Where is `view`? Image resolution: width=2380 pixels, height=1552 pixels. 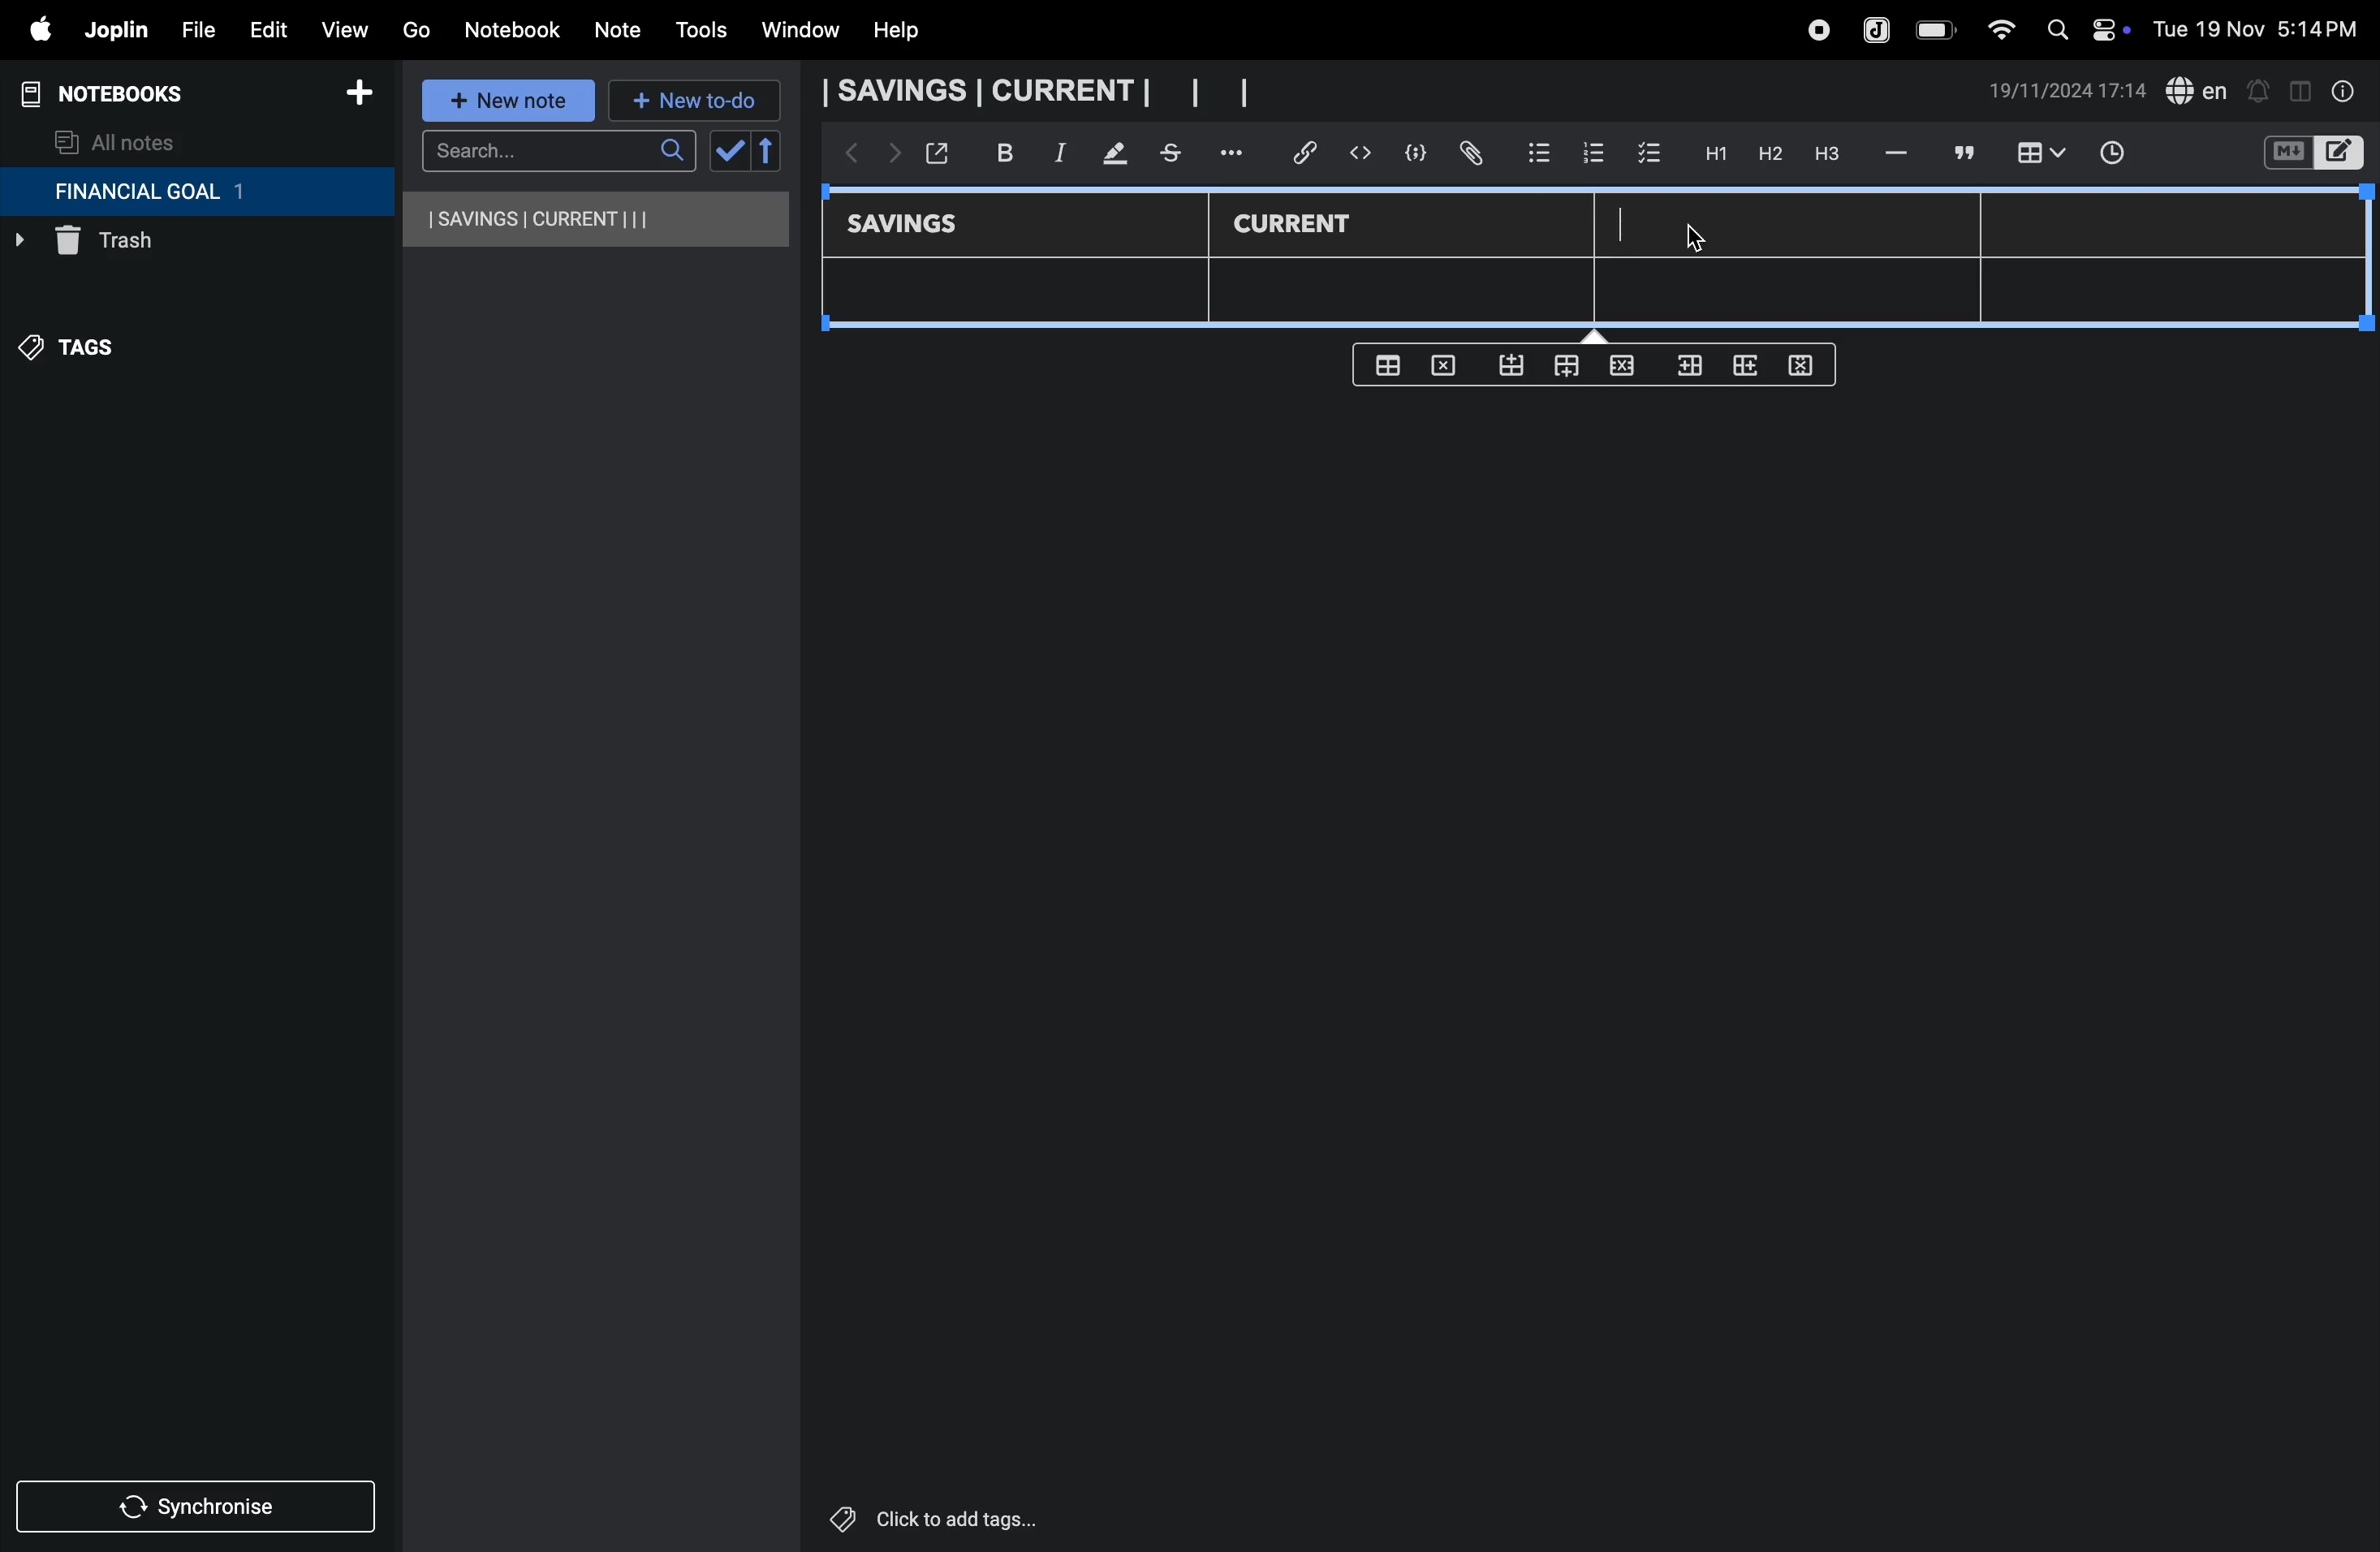
view is located at coordinates (343, 25).